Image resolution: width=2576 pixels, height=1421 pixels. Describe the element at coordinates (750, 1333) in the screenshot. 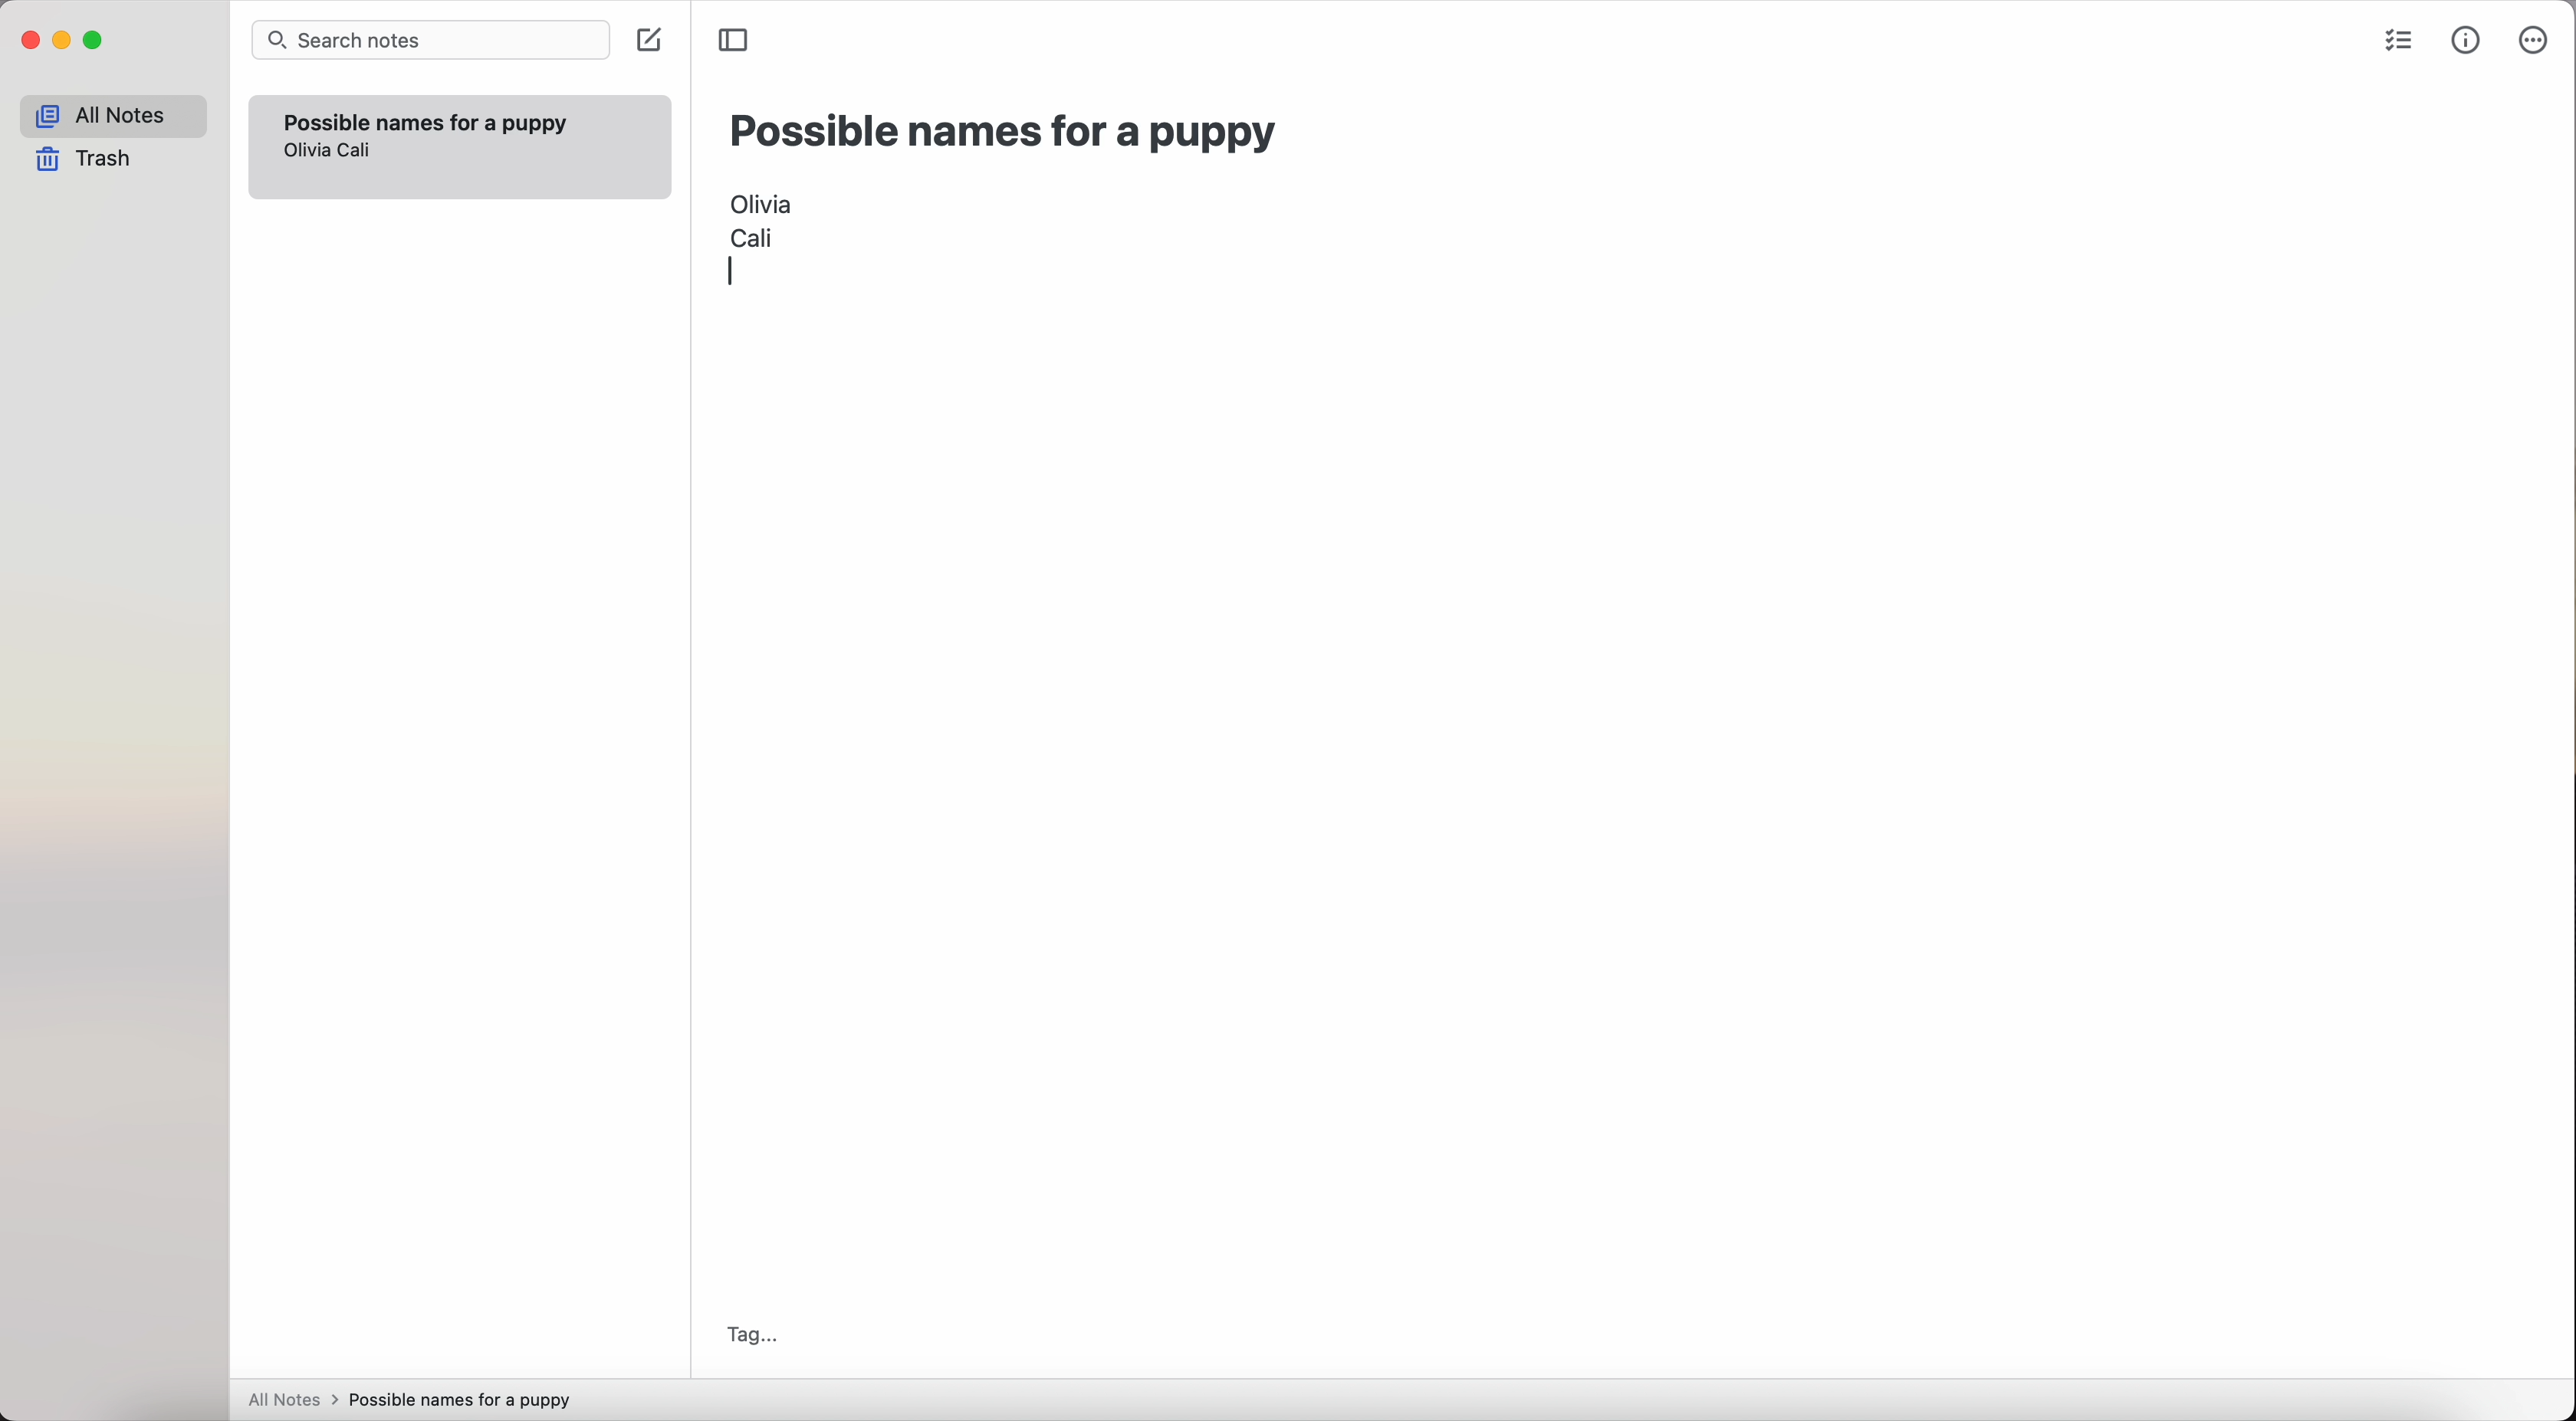

I see `tag` at that location.